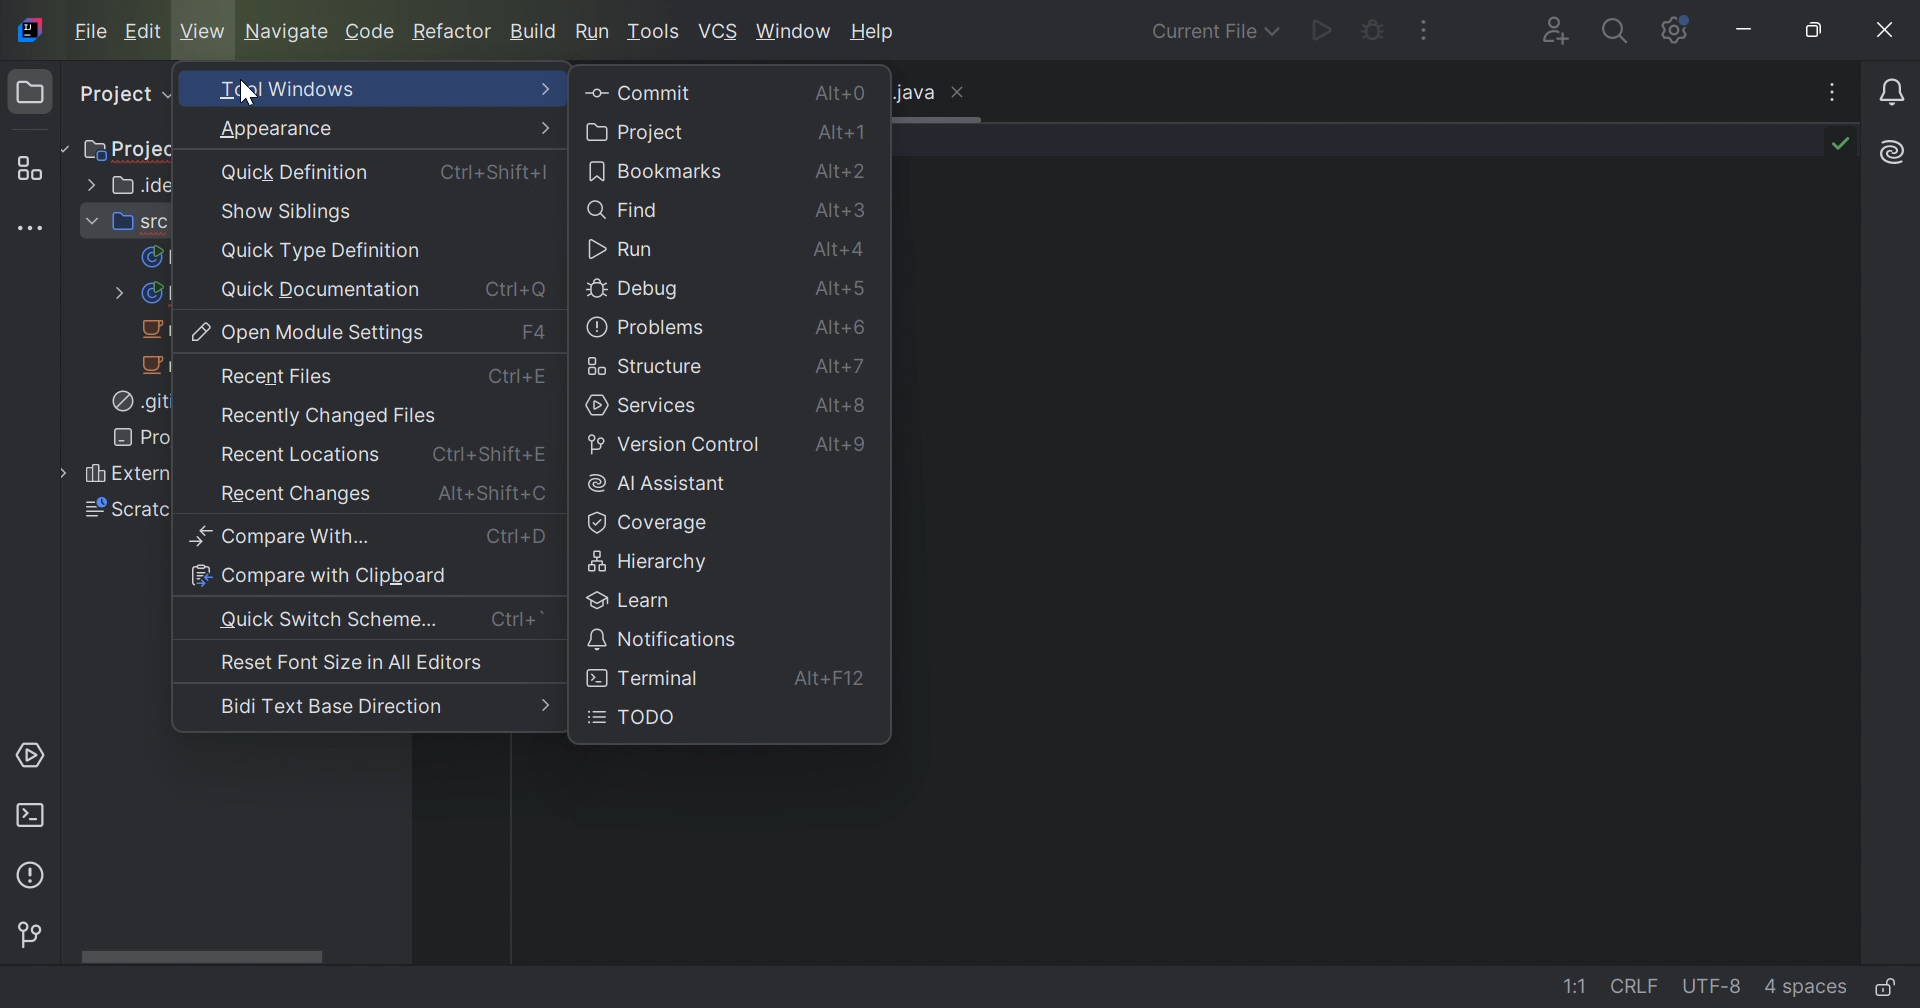 The image size is (1920, 1008). What do you see at coordinates (34, 30) in the screenshot?
I see `IntelliJ IDEA` at bounding box center [34, 30].